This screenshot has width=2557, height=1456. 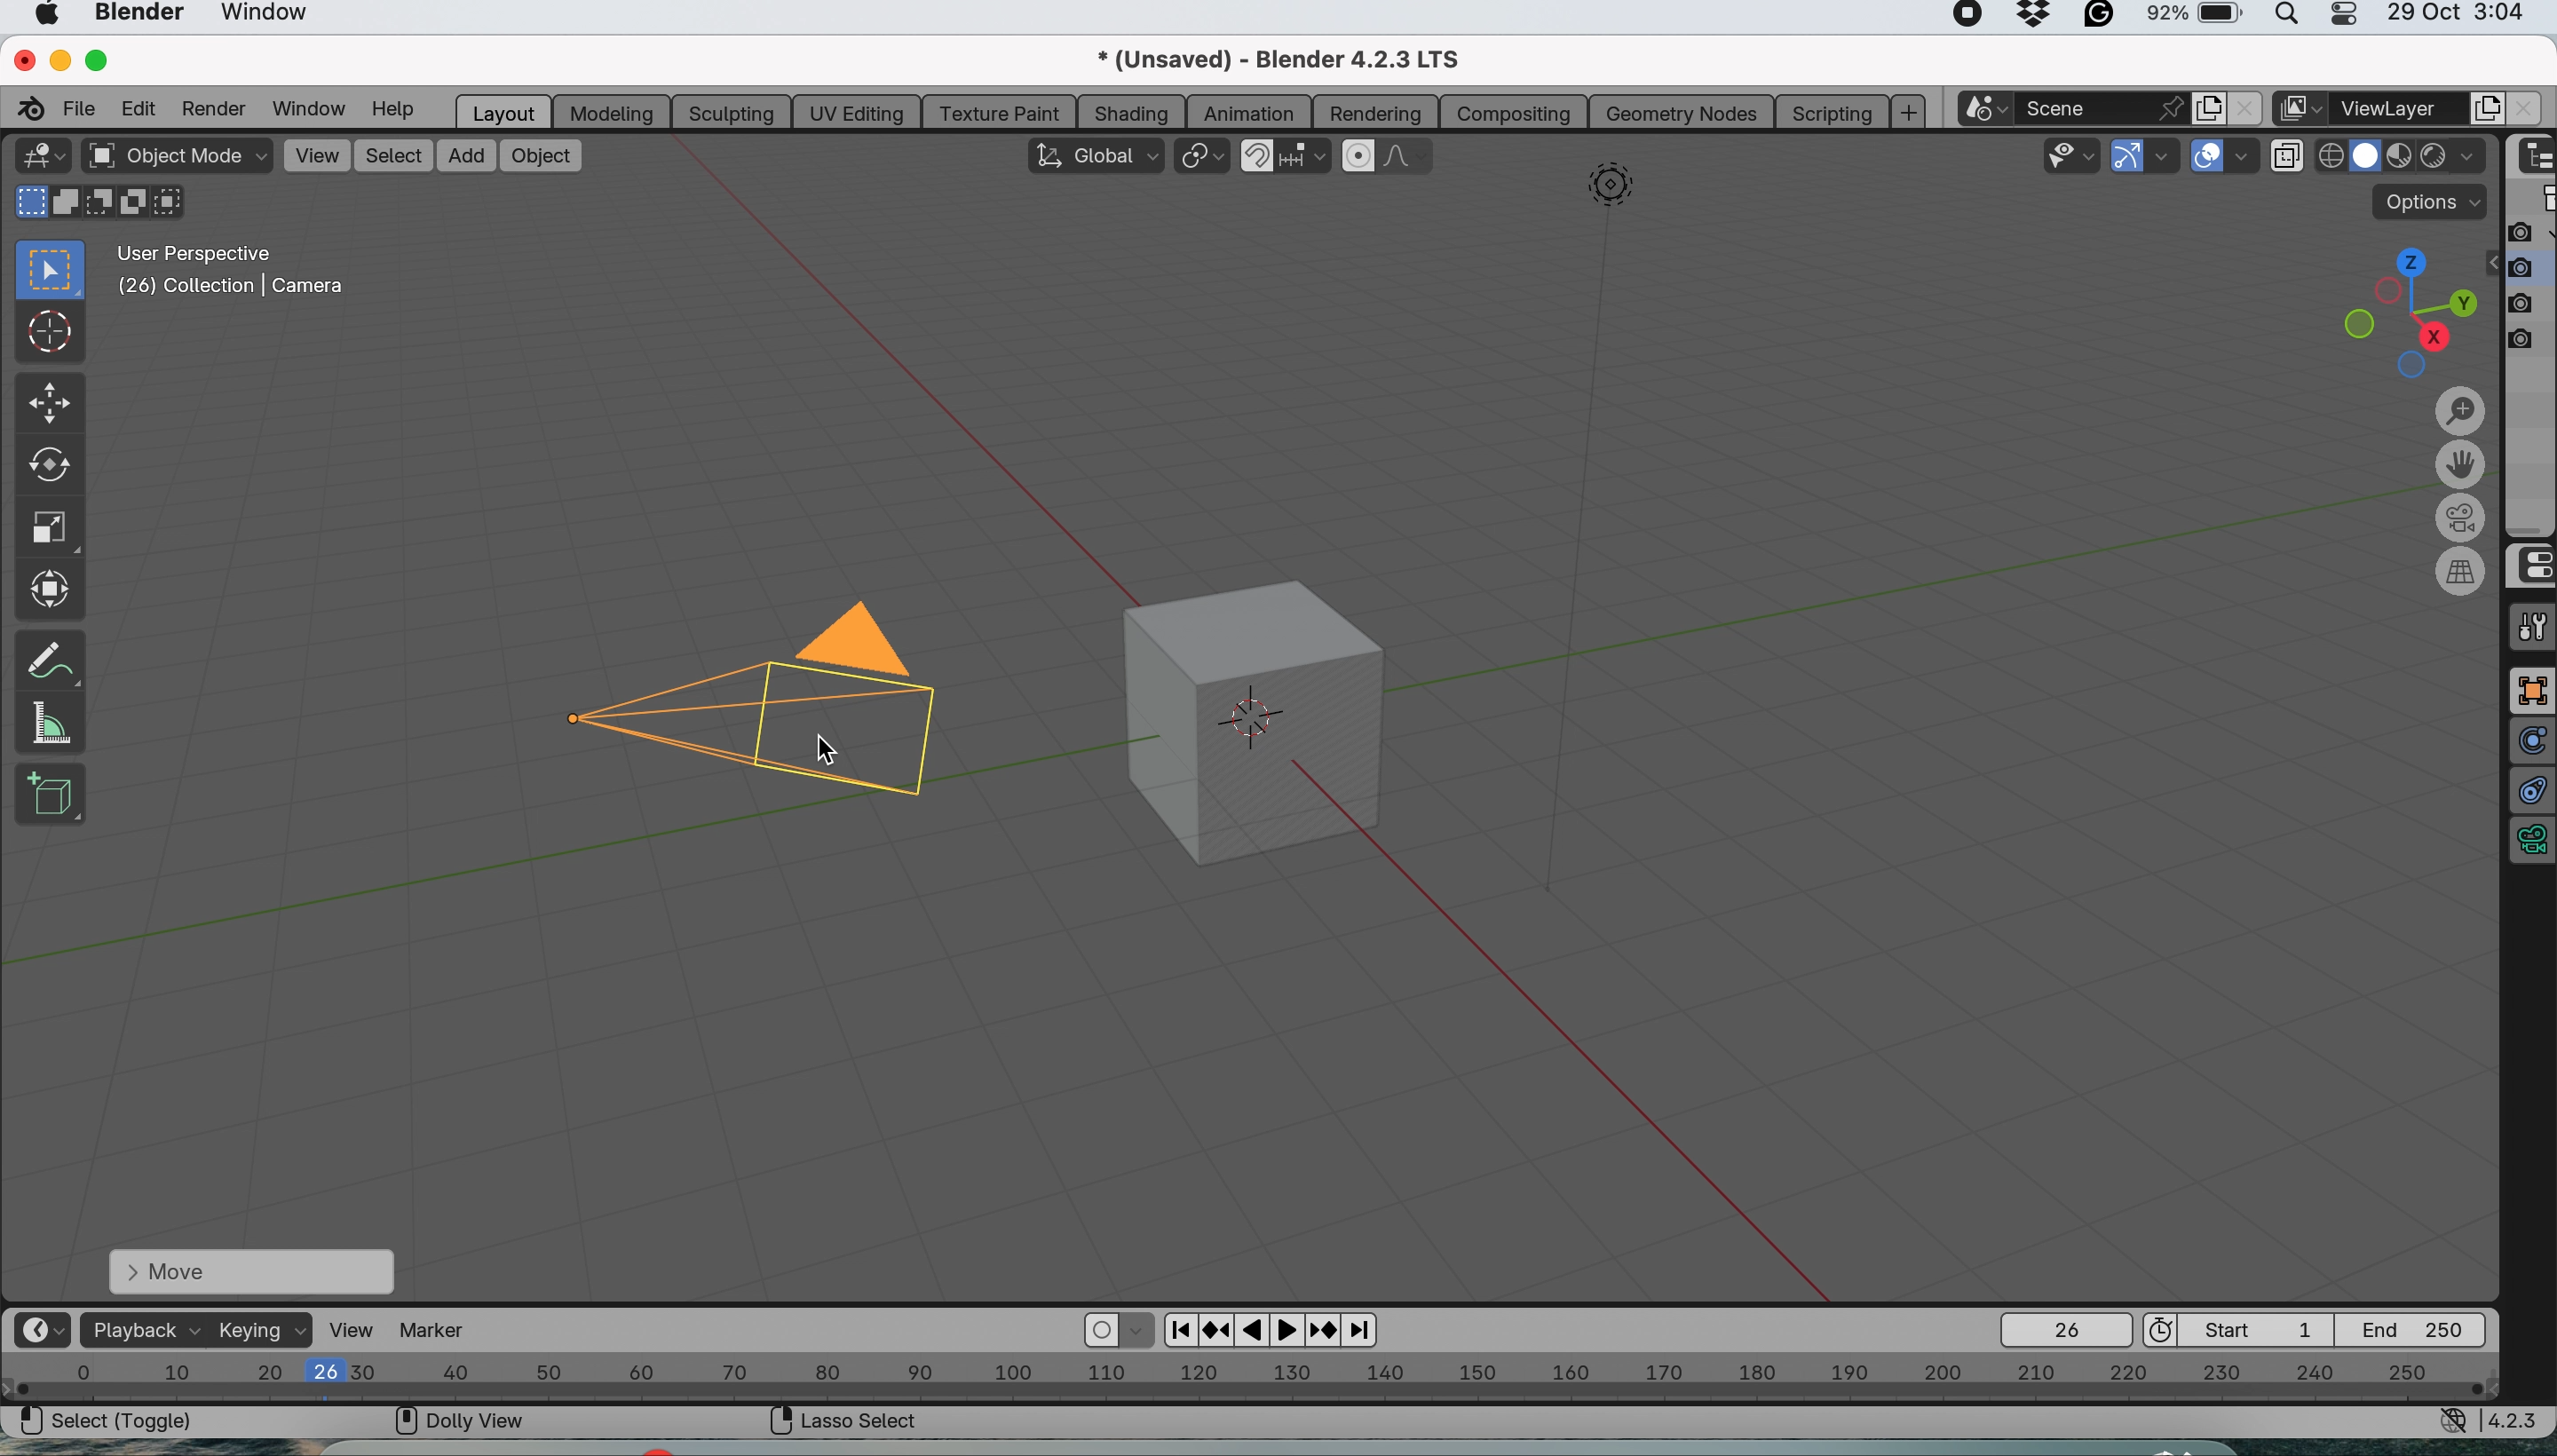 What do you see at coordinates (2243, 1329) in the screenshot?
I see `first frame` at bounding box center [2243, 1329].